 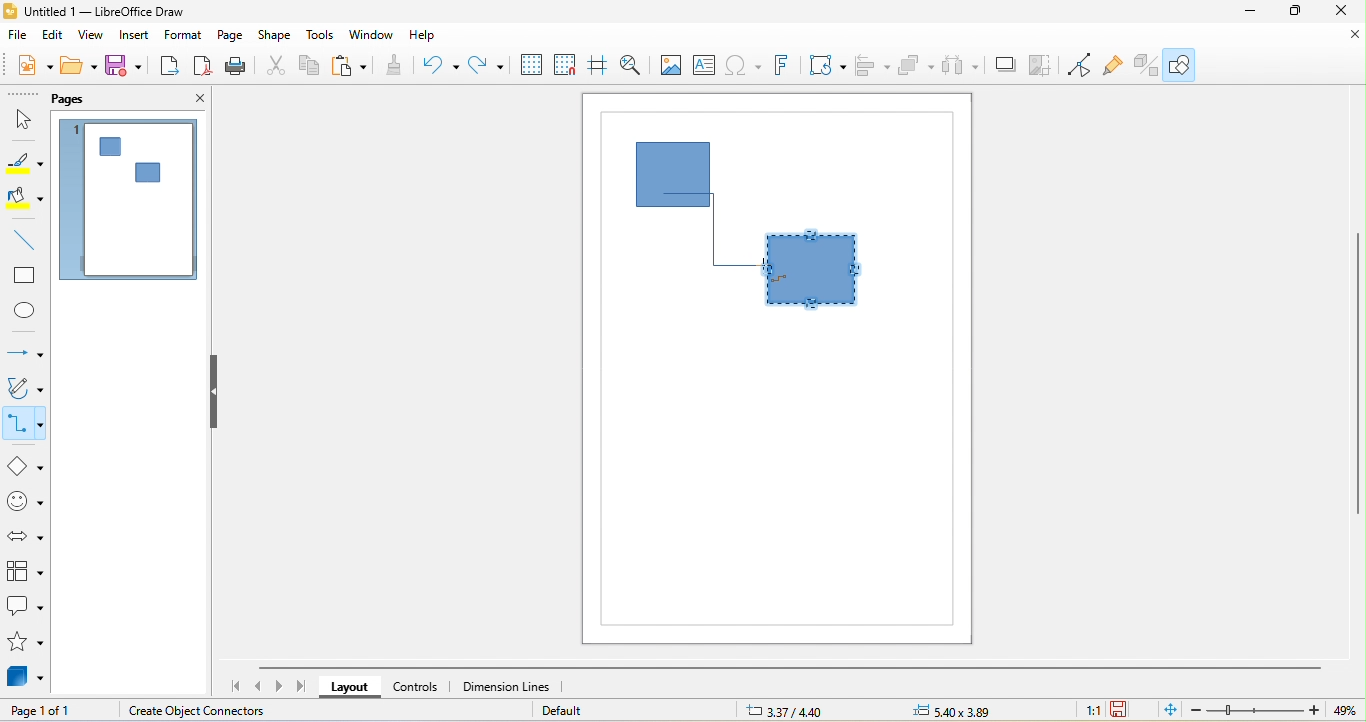 What do you see at coordinates (80, 101) in the screenshot?
I see `pags` at bounding box center [80, 101].